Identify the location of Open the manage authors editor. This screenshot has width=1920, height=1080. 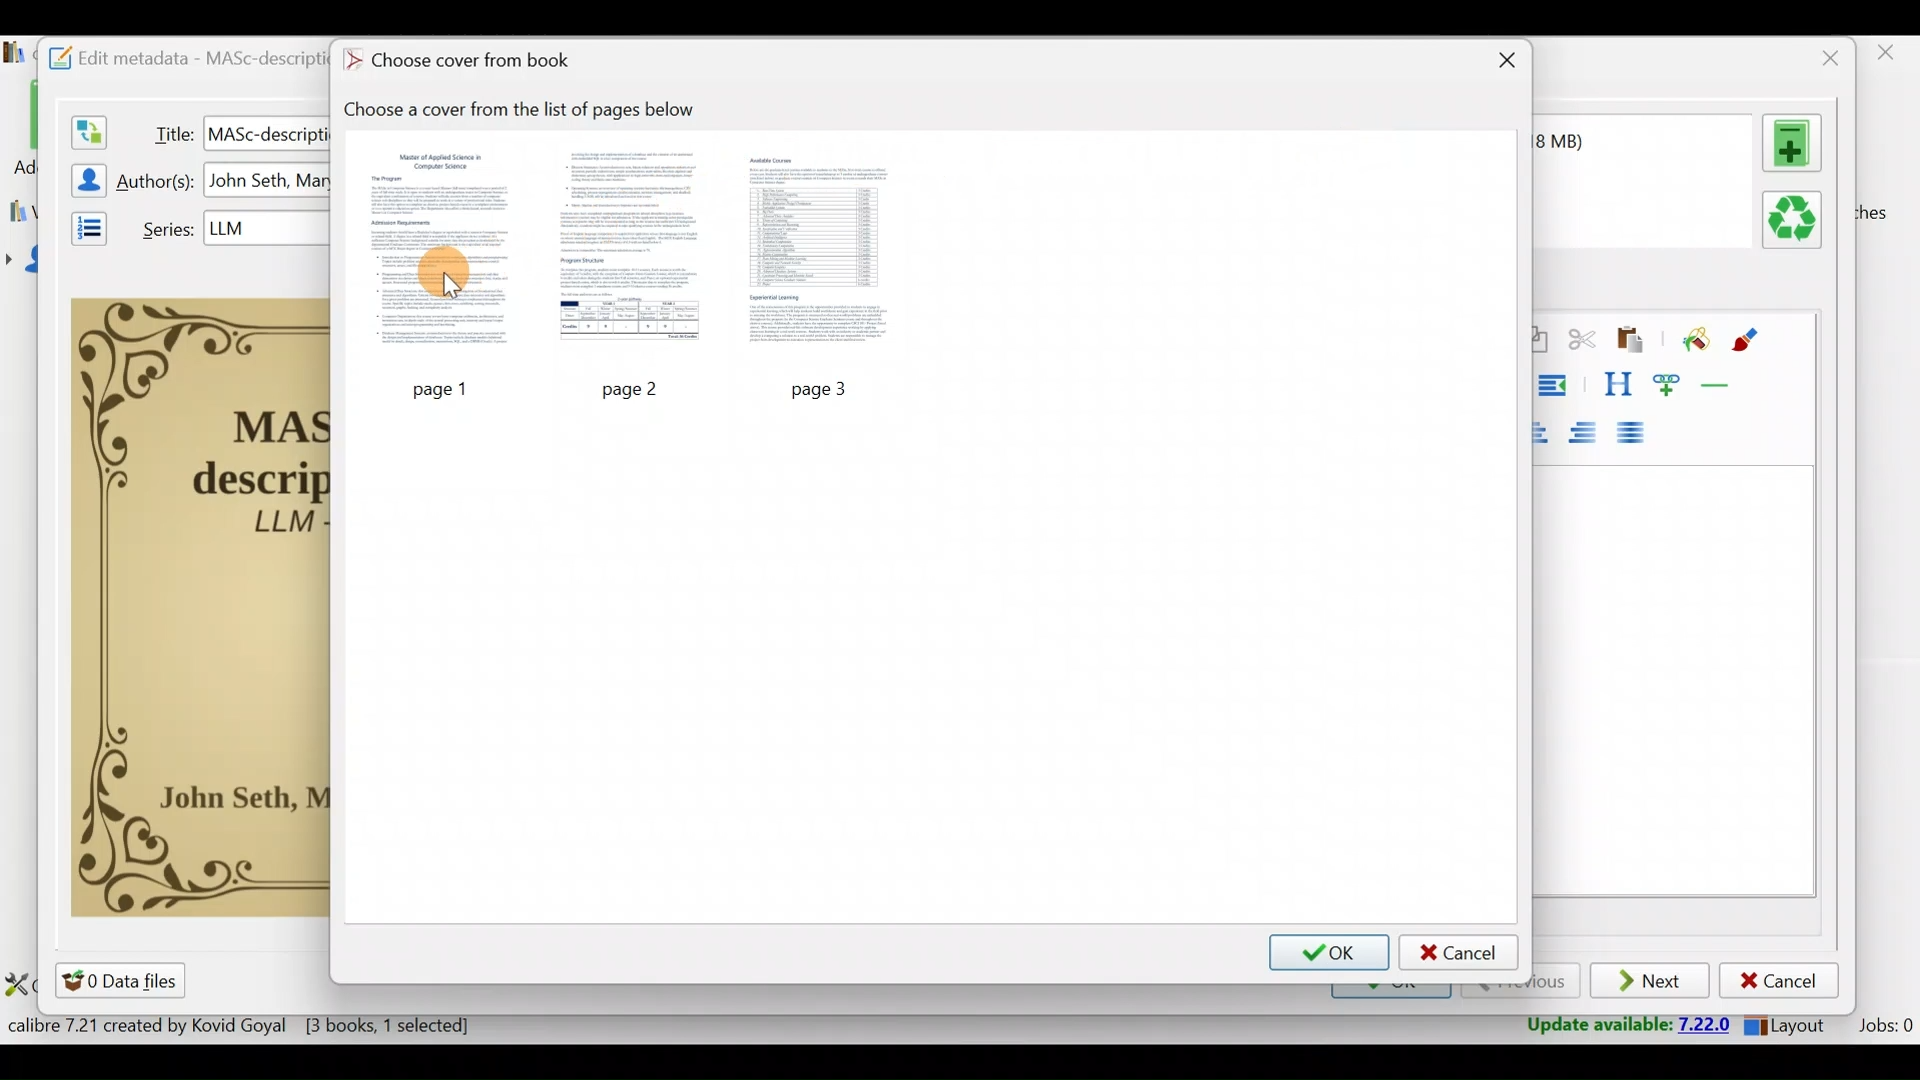
(83, 177).